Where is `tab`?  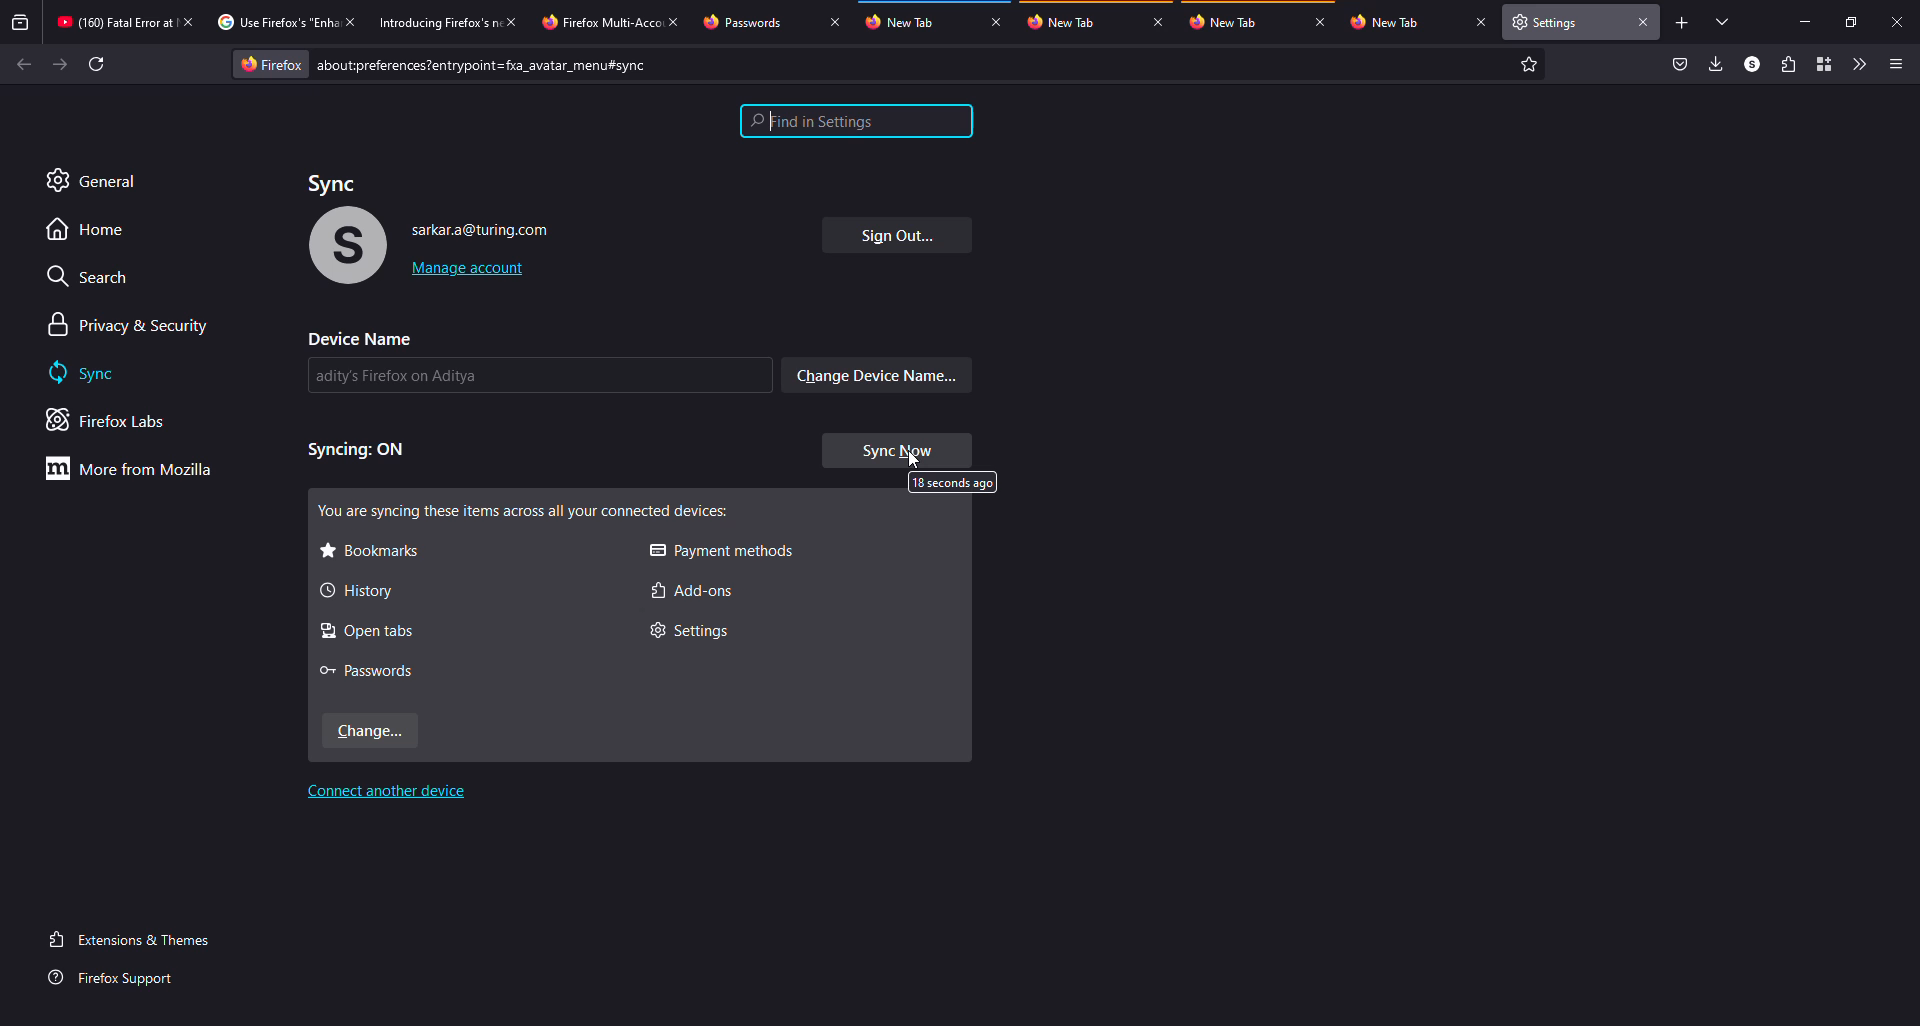 tab is located at coordinates (1080, 21).